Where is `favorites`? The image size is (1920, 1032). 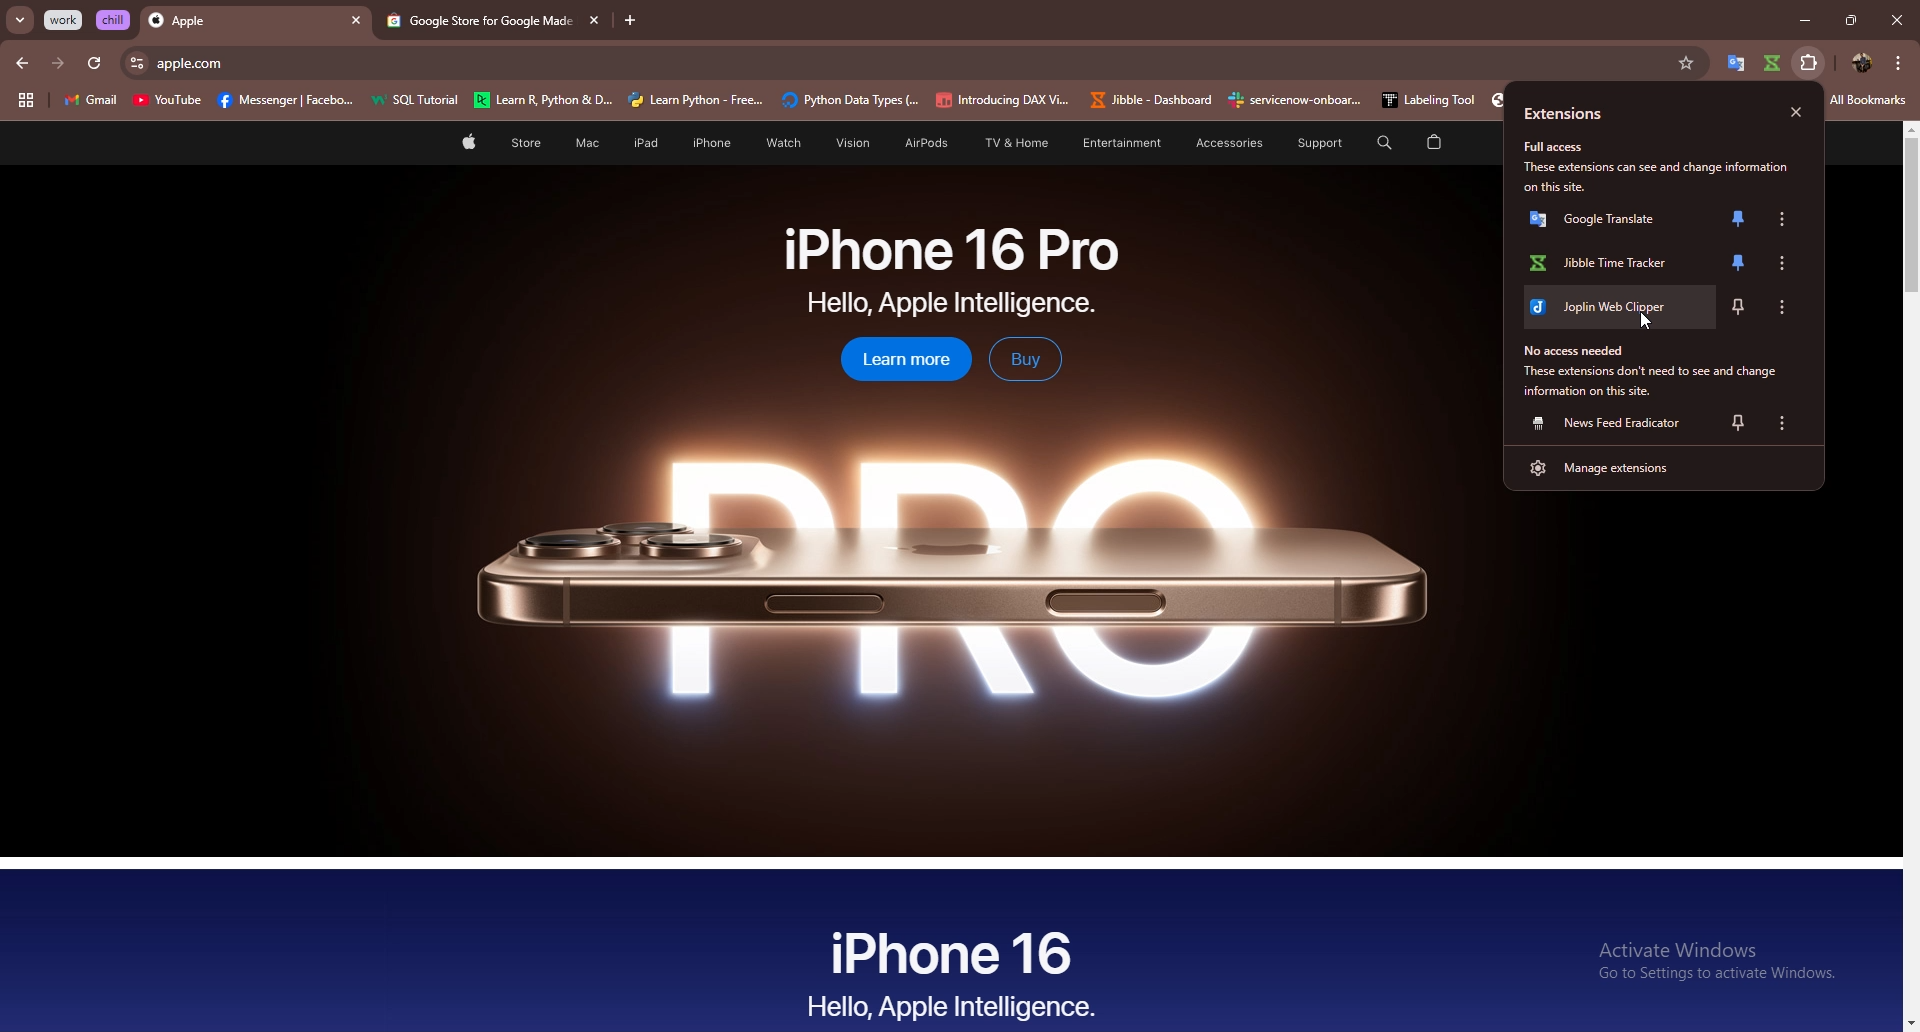
favorites is located at coordinates (1685, 63).